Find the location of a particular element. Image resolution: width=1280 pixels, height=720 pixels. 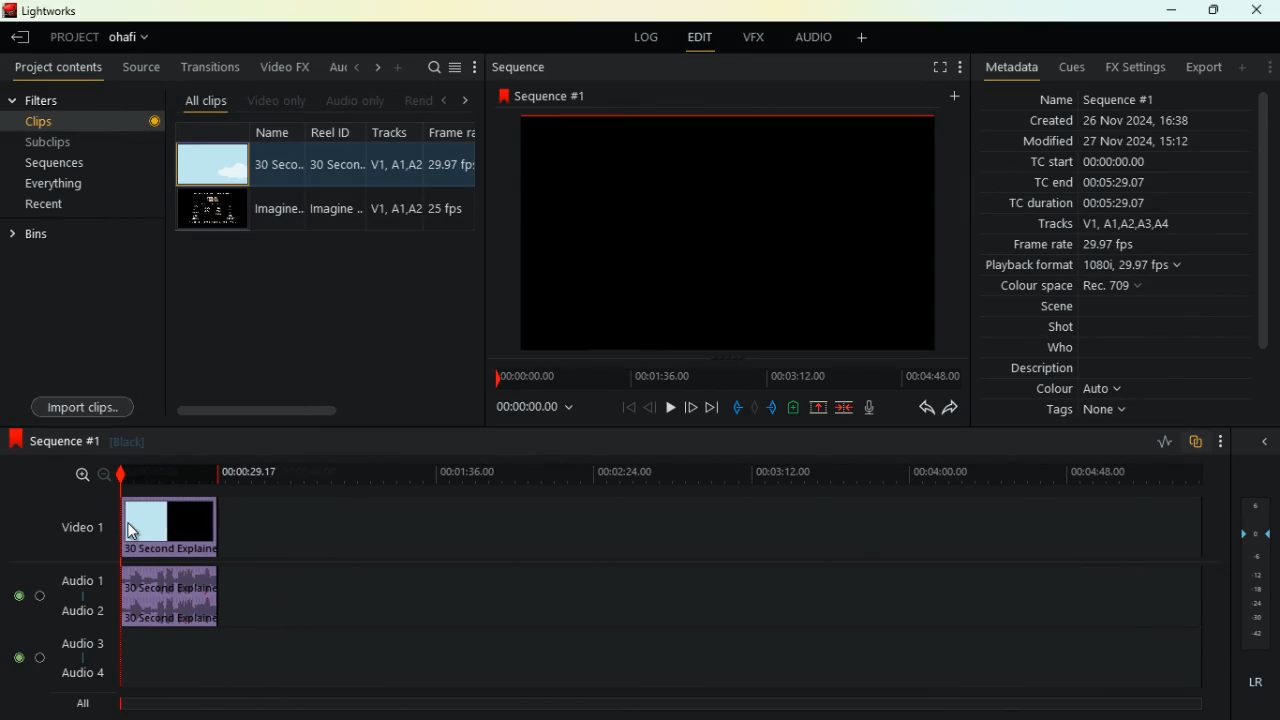

minimize is located at coordinates (1171, 10).